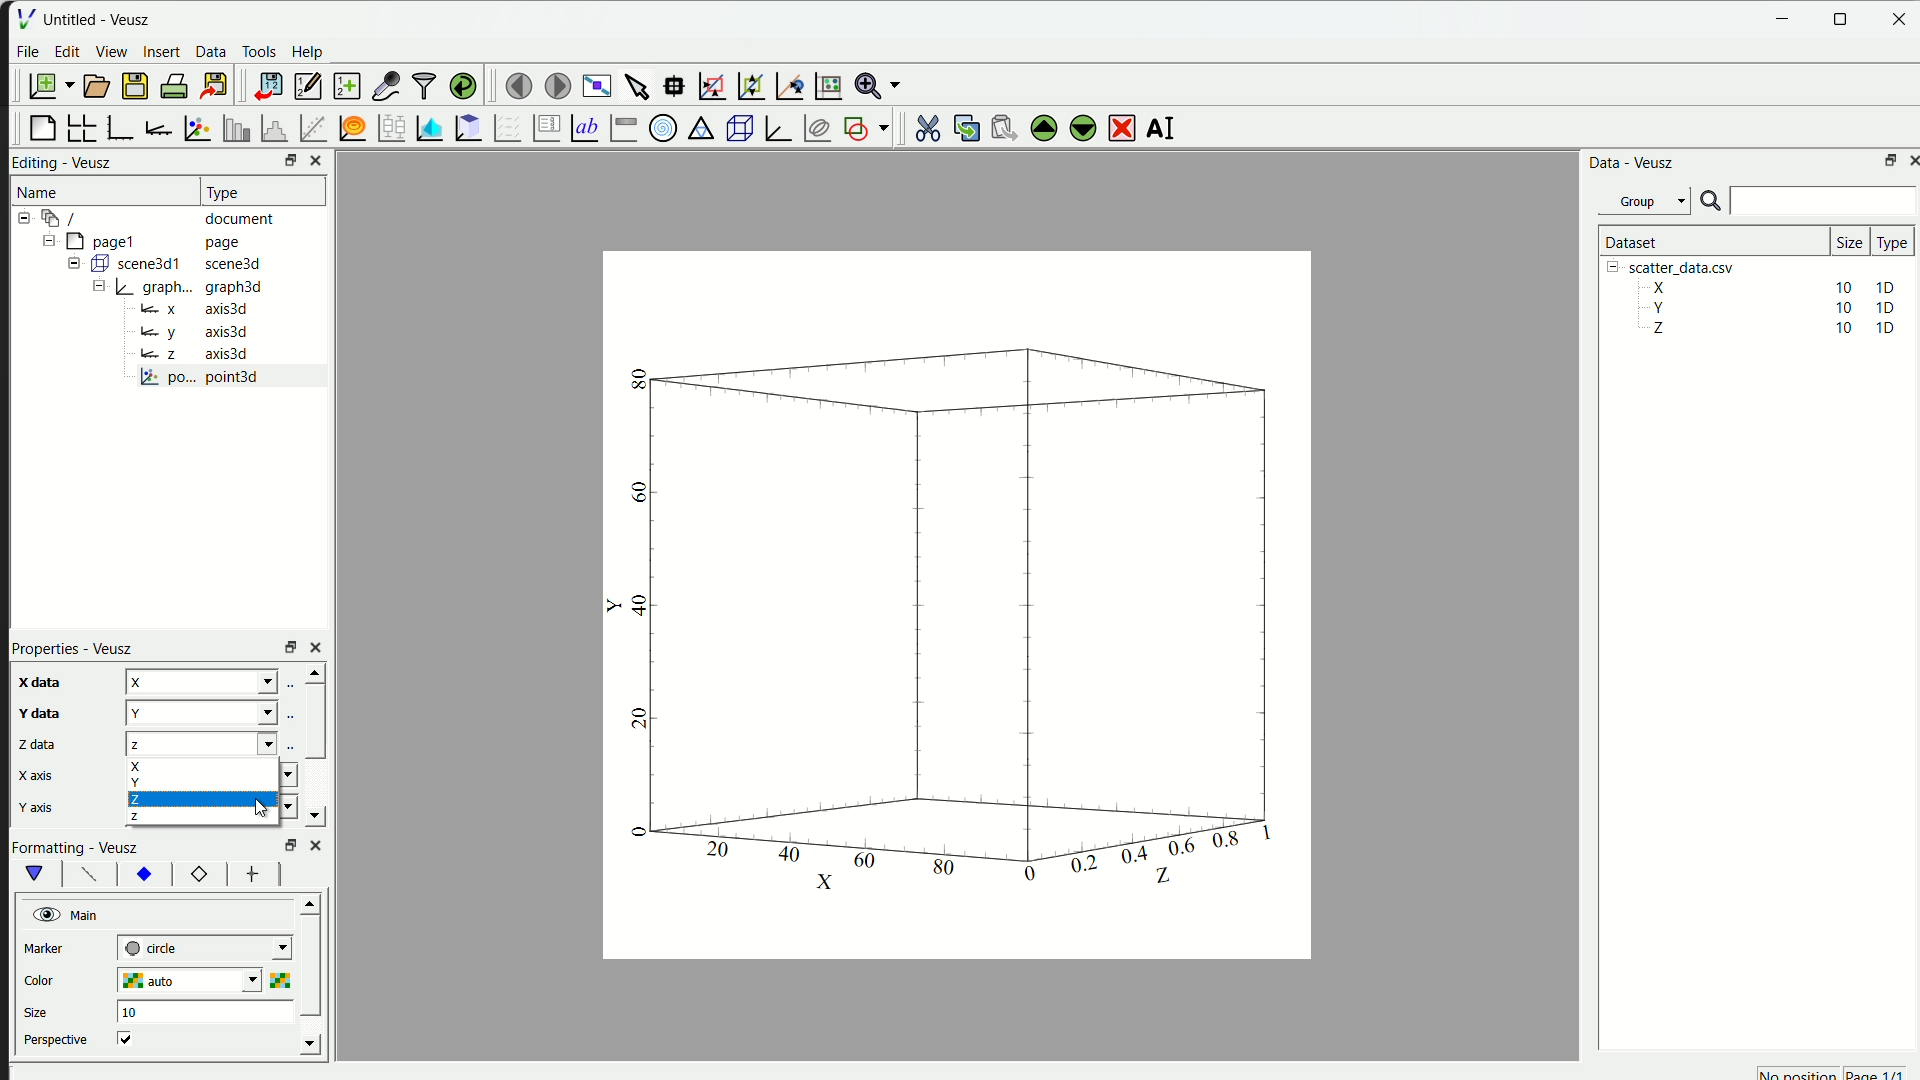 This screenshot has width=1920, height=1080. I want to click on = ( scene3d1  scene3d, so click(169, 263).